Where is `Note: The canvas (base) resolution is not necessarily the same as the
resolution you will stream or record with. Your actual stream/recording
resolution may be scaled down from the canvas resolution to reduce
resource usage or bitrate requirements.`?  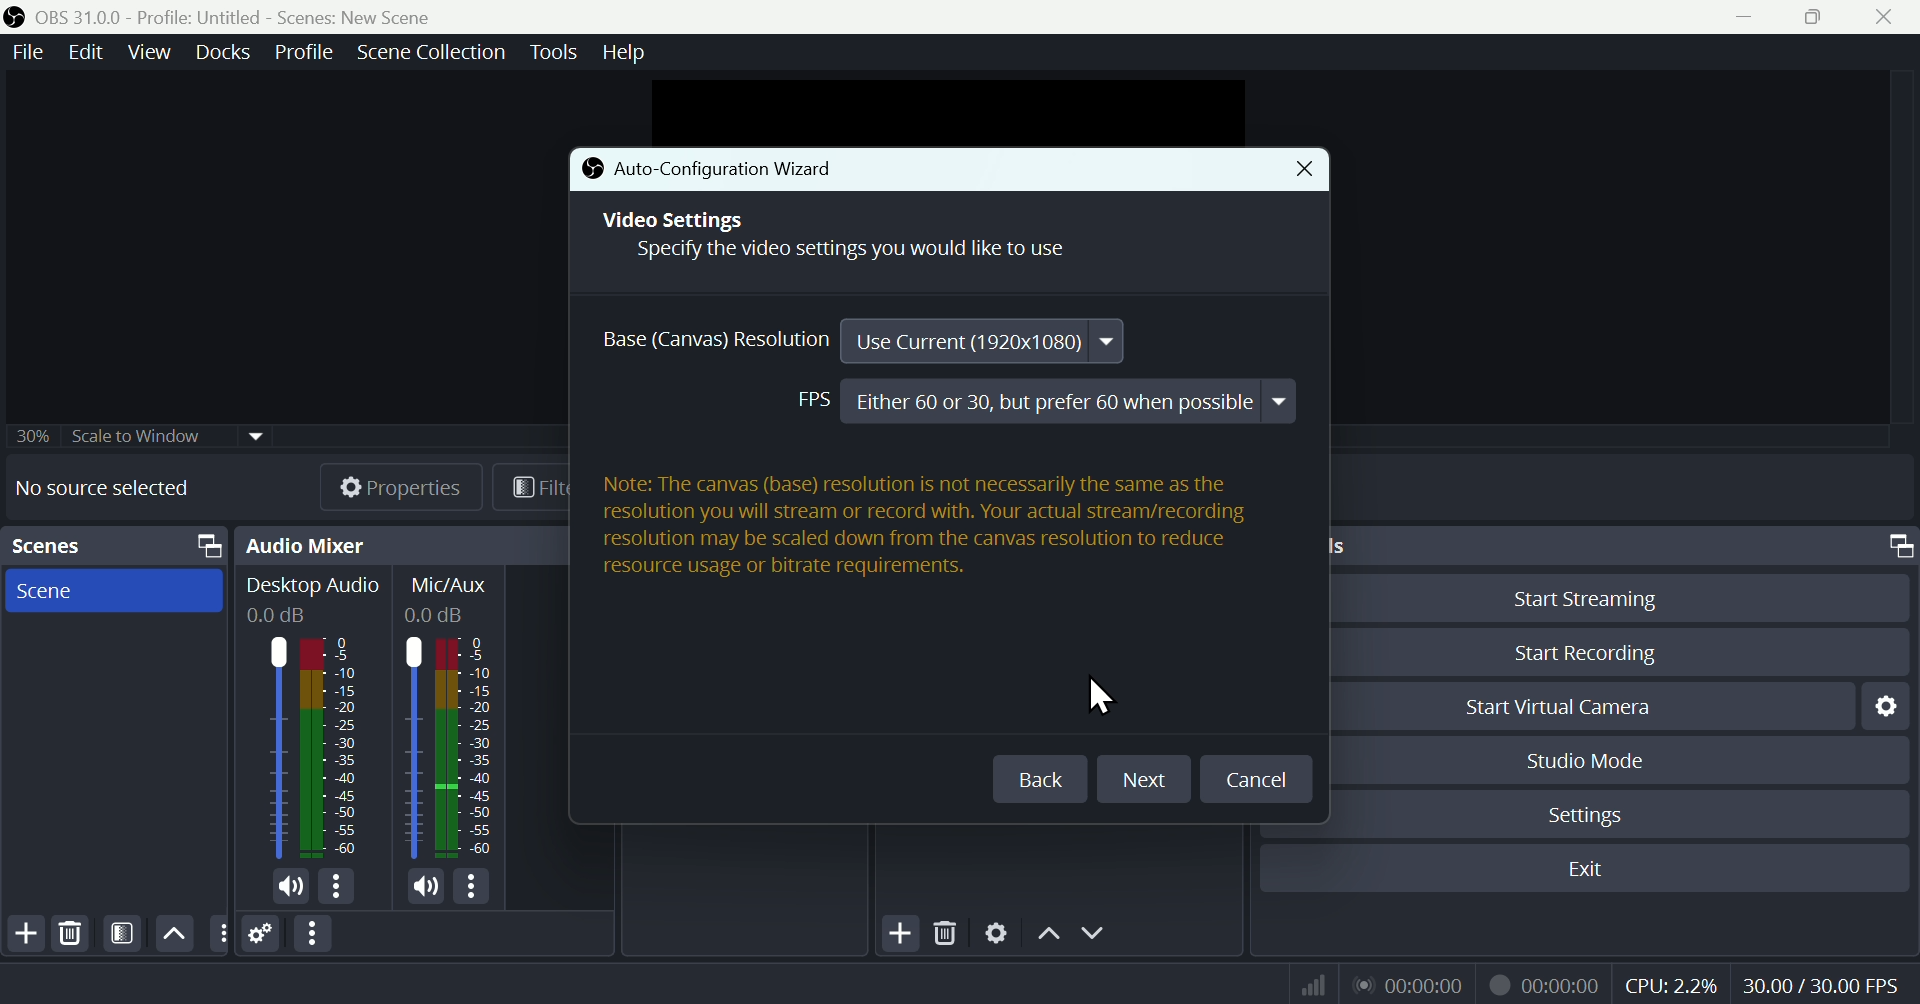
Note: The canvas (base) resolution is not necessarily the same as the
resolution you will stream or record with. Your actual stream/recording
resolution may be scaled down from the canvas resolution to reduce
resource usage or bitrate requirements. is located at coordinates (927, 530).